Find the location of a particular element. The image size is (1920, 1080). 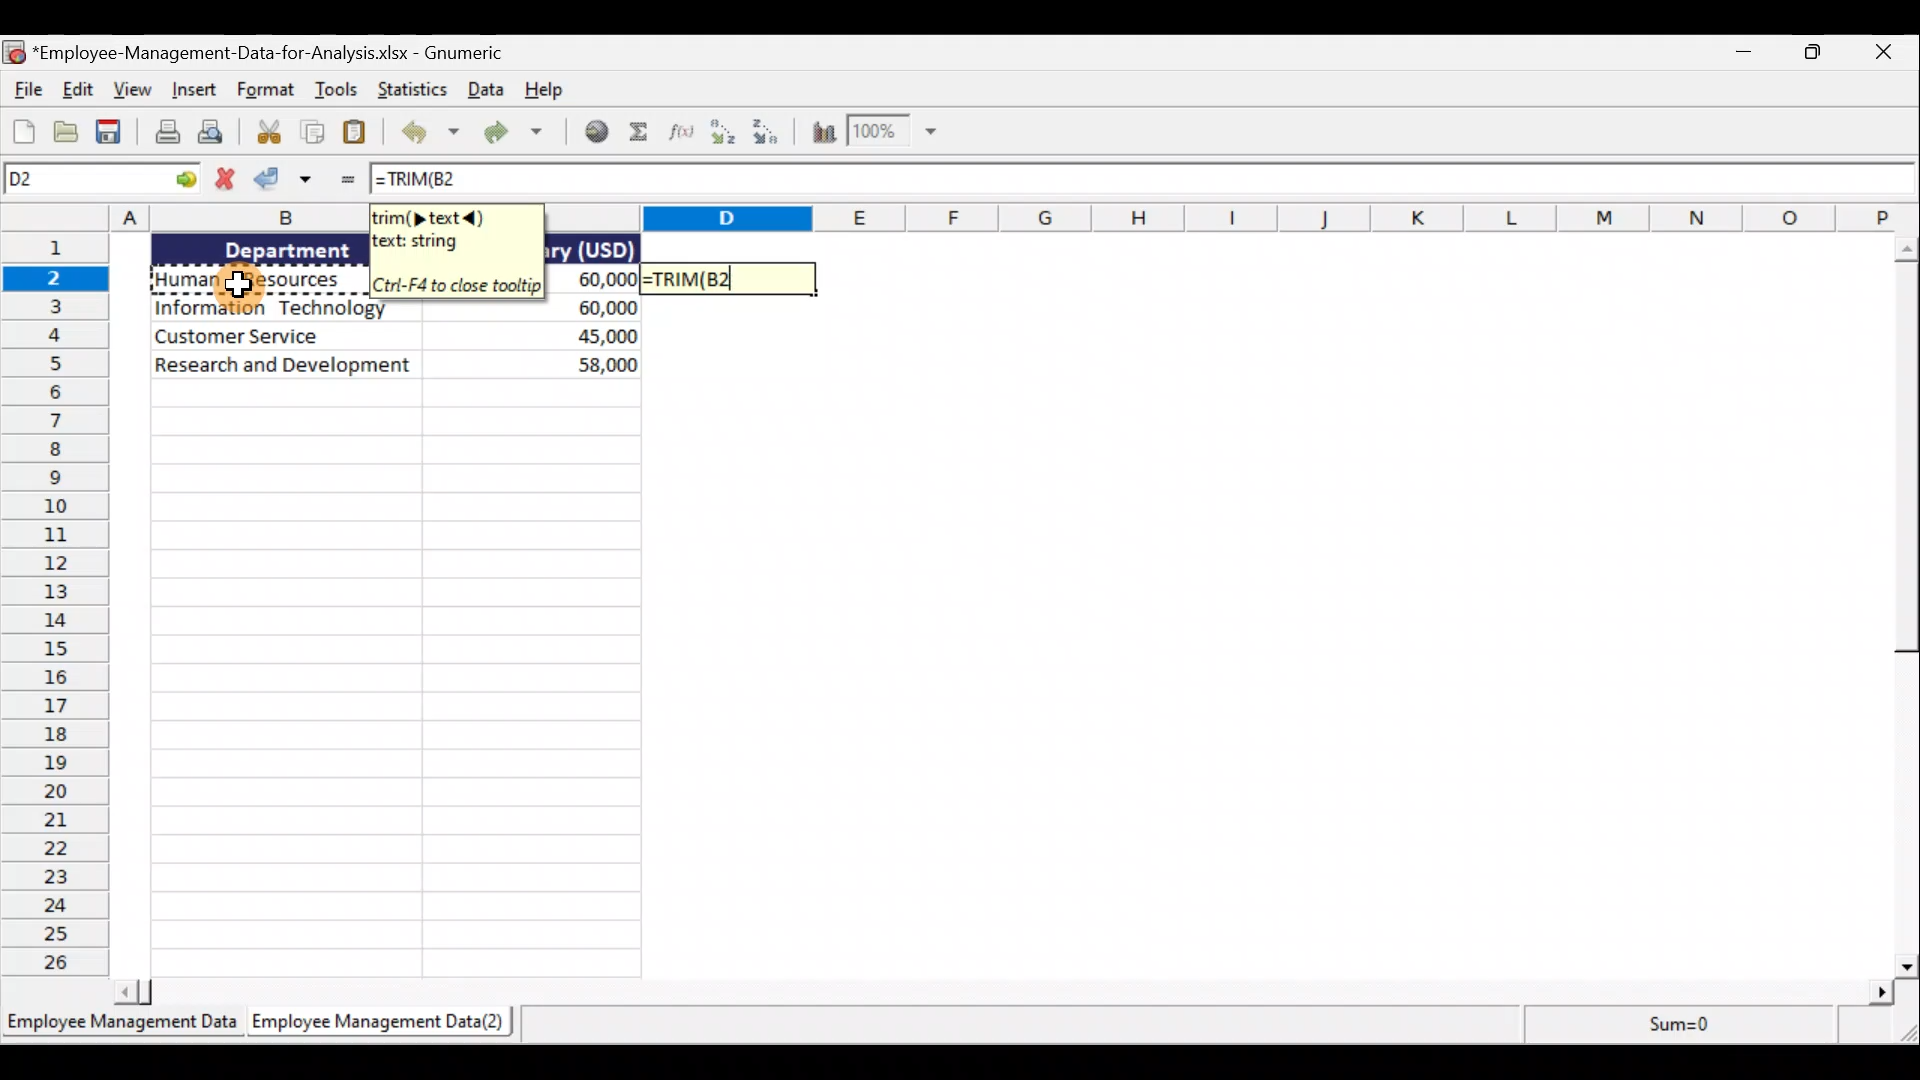

Print preview is located at coordinates (214, 132).